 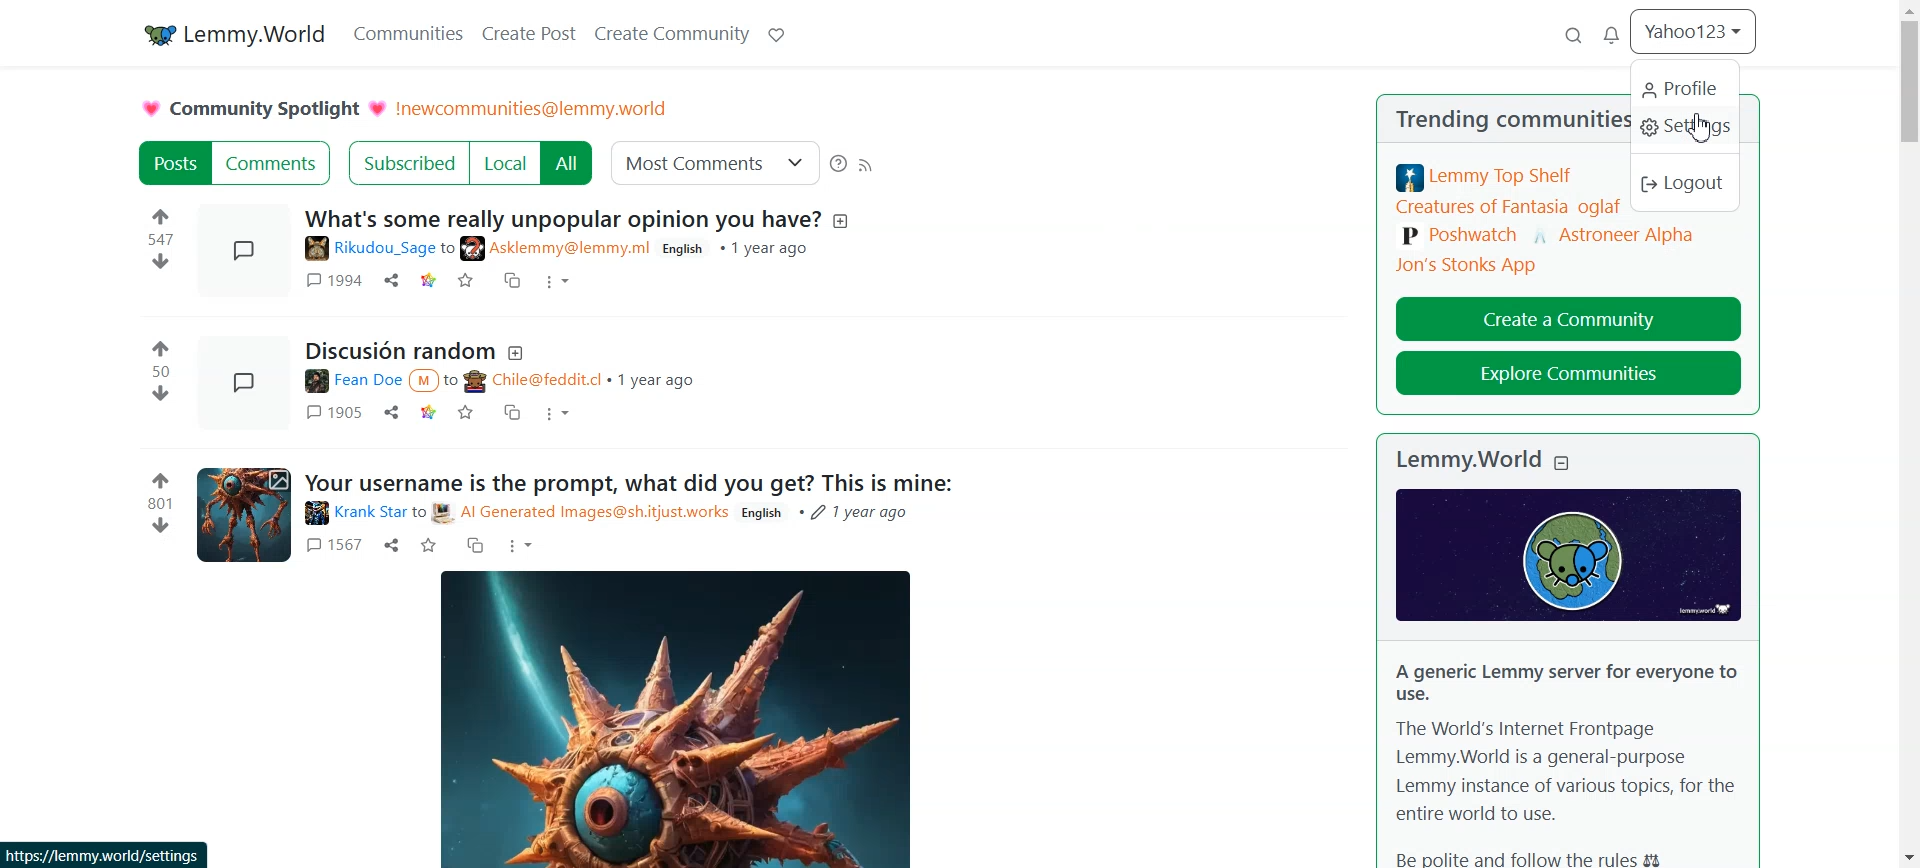 I want to click on upvote, so click(x=162, y=346).